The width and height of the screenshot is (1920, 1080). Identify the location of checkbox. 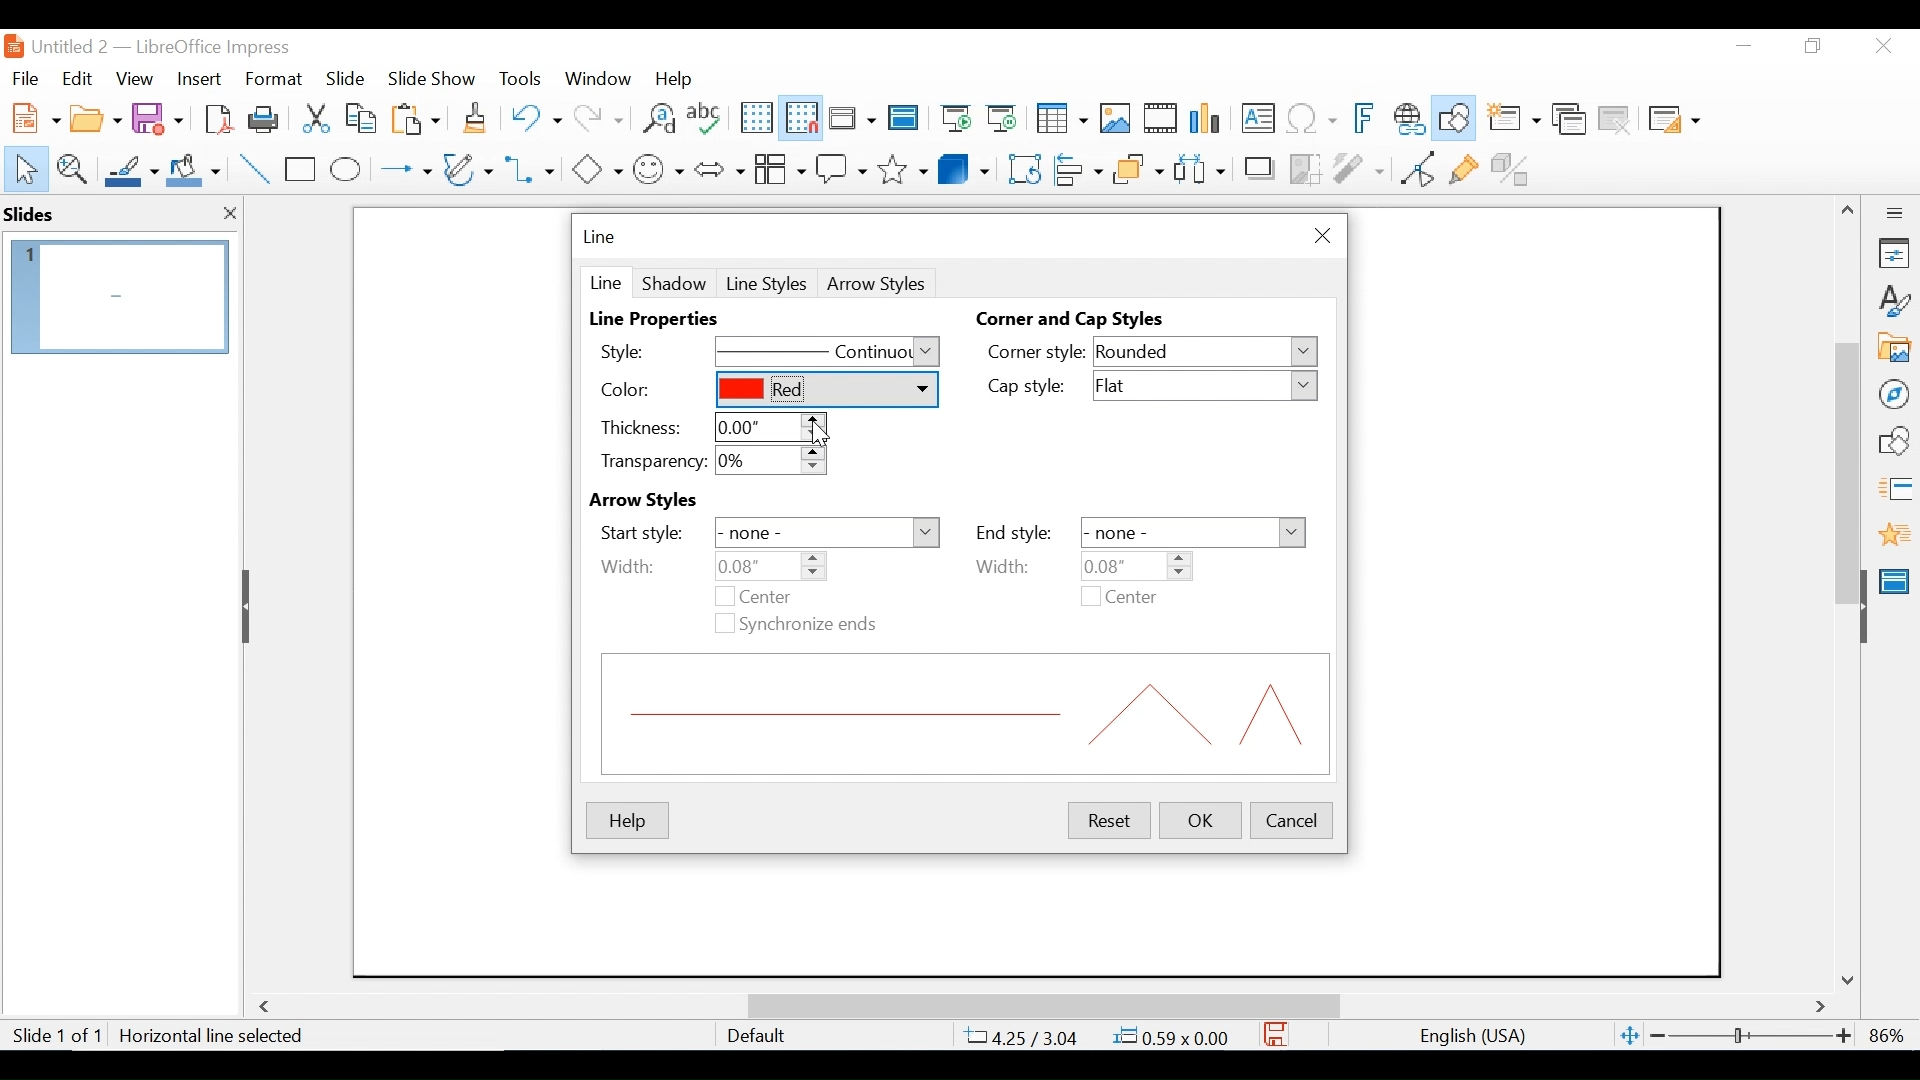
(723, 597).